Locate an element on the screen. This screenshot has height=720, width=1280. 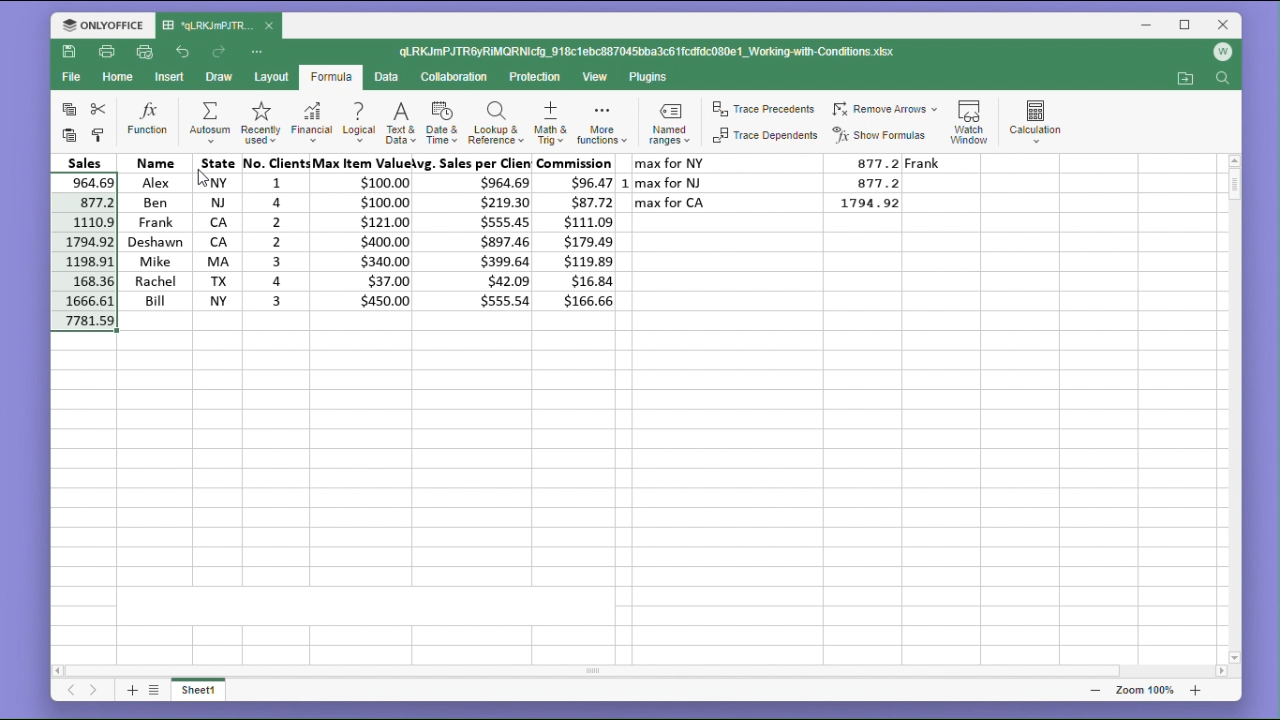
plugins is located at coordinates (649, 77).